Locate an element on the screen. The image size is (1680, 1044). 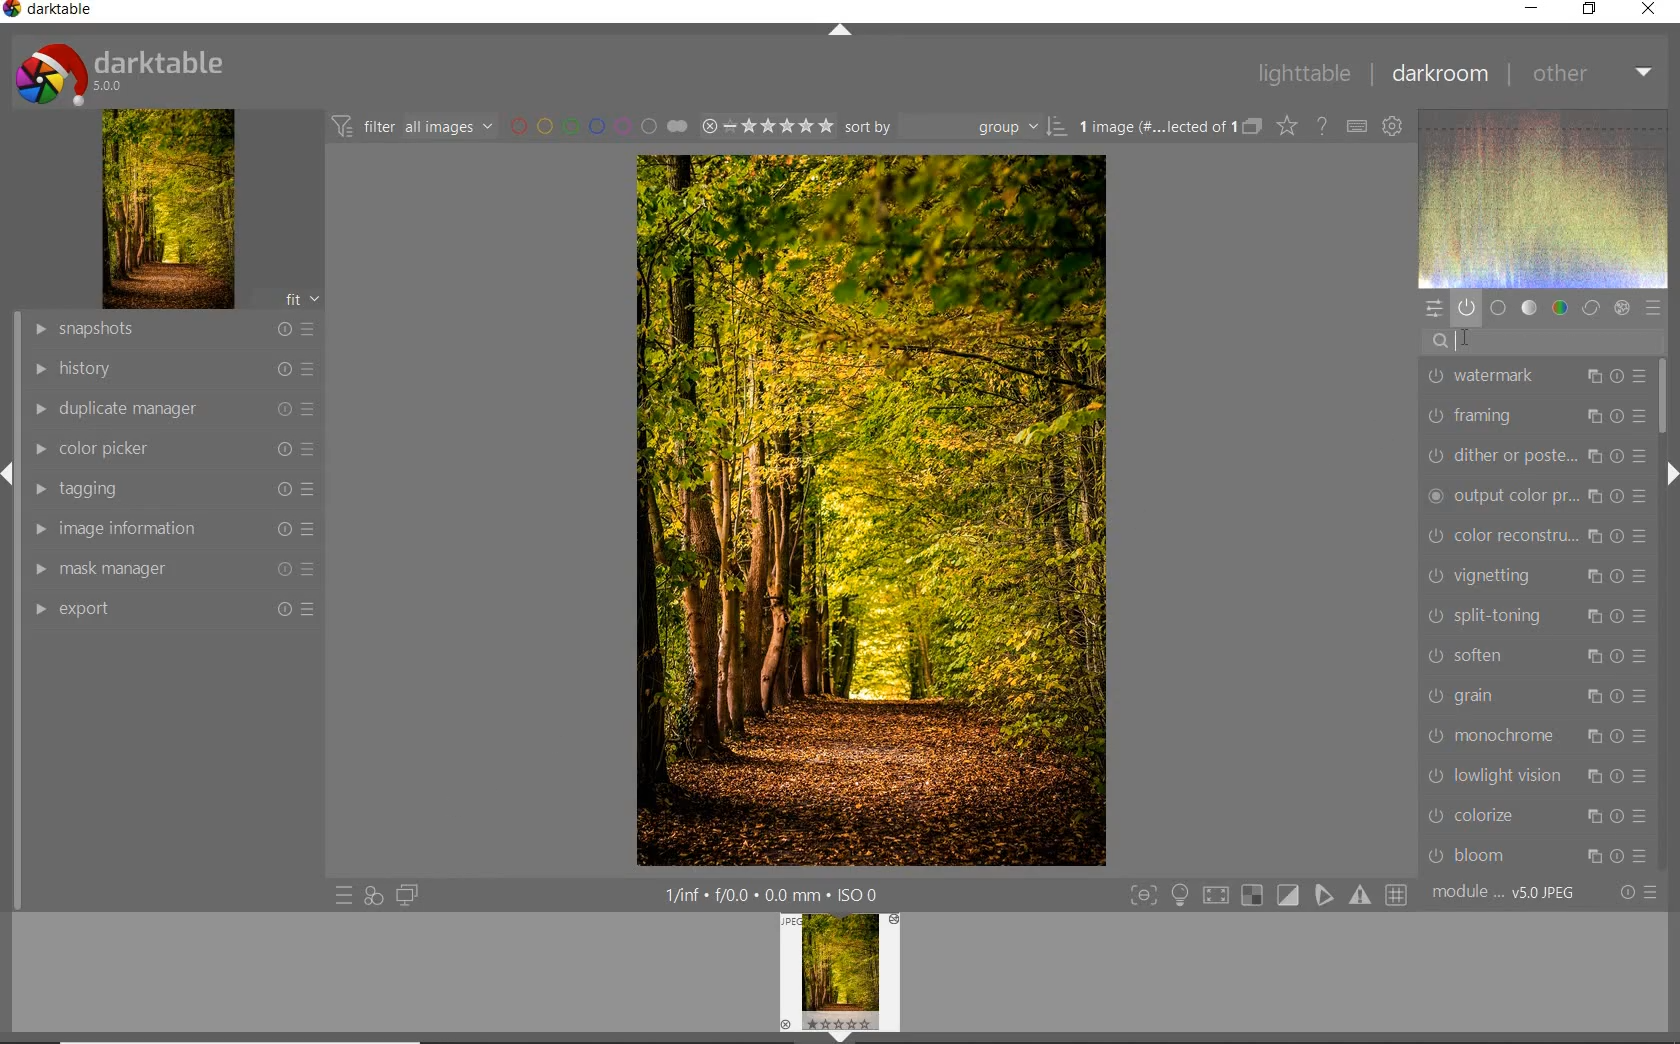
expand/collapse is located at coordinates (837, 30).